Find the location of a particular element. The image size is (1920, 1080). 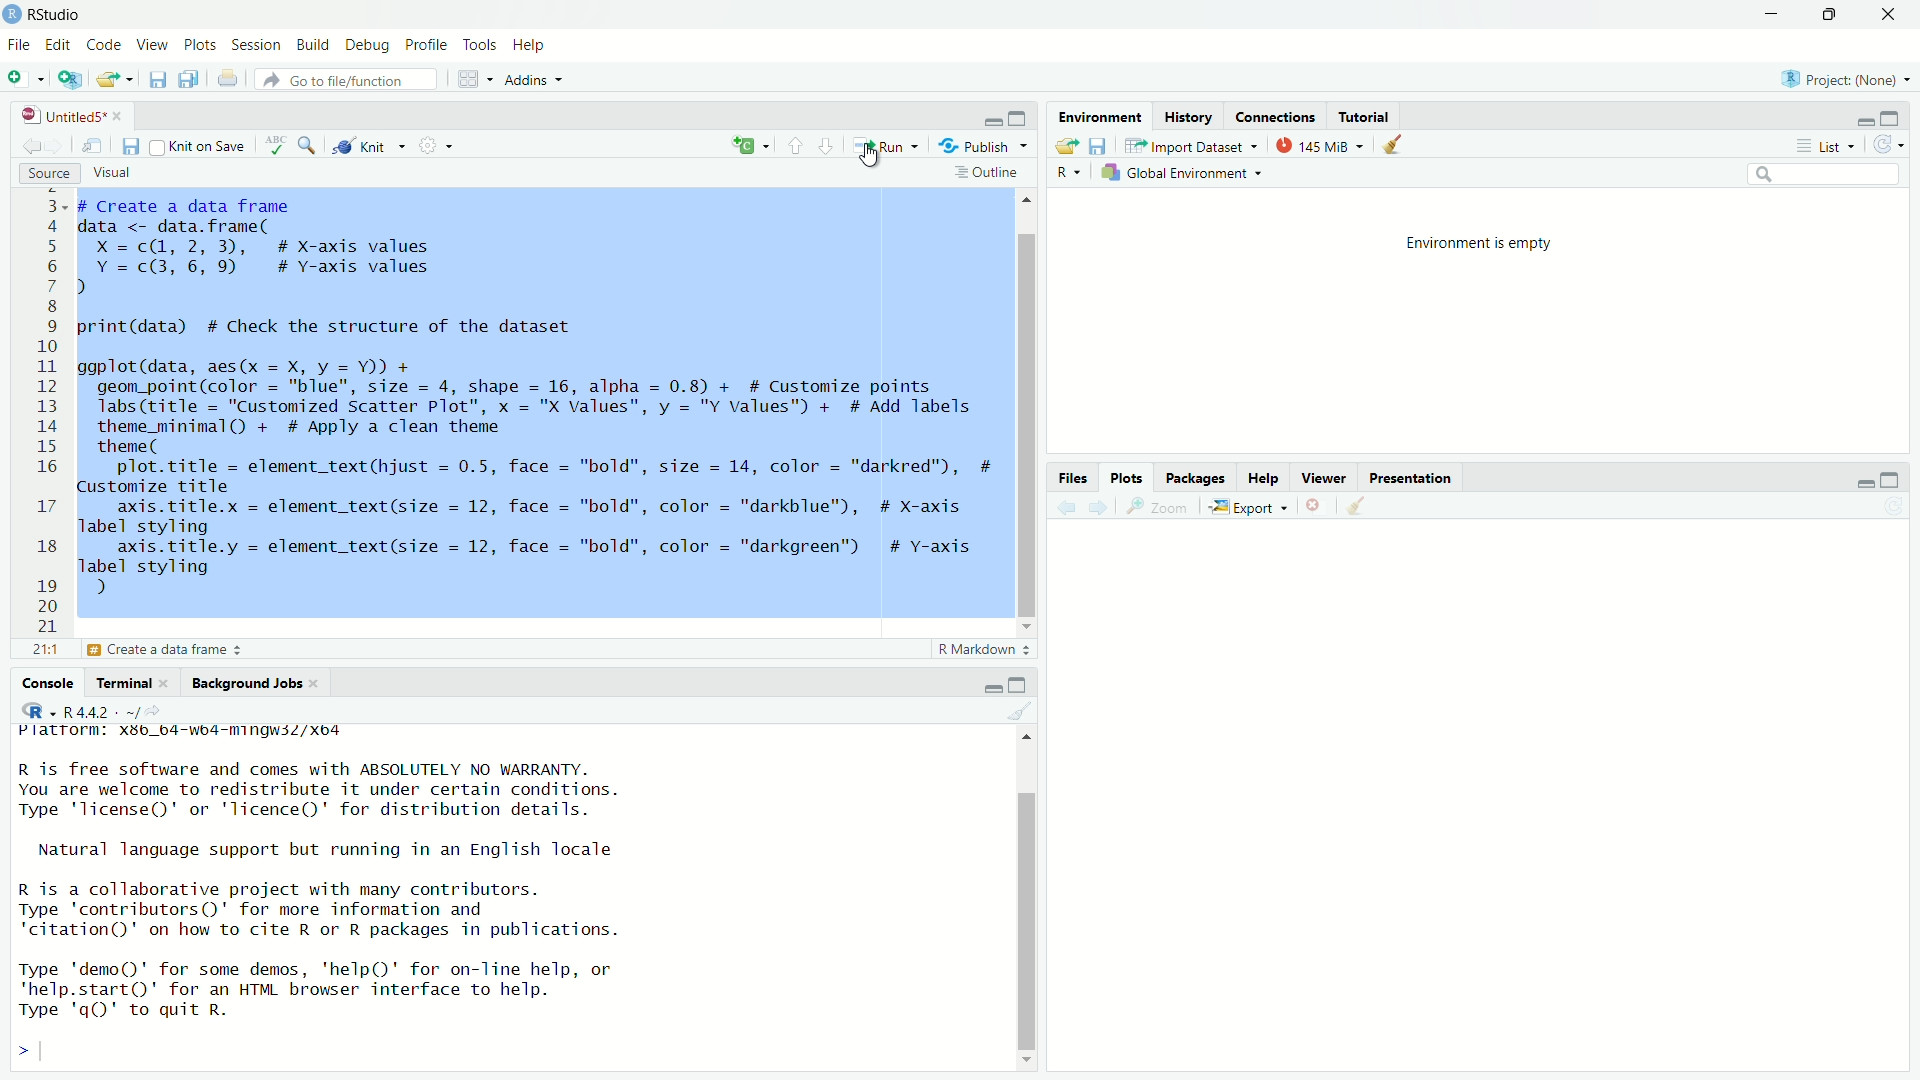

Help is located at coordinates (528, 44).